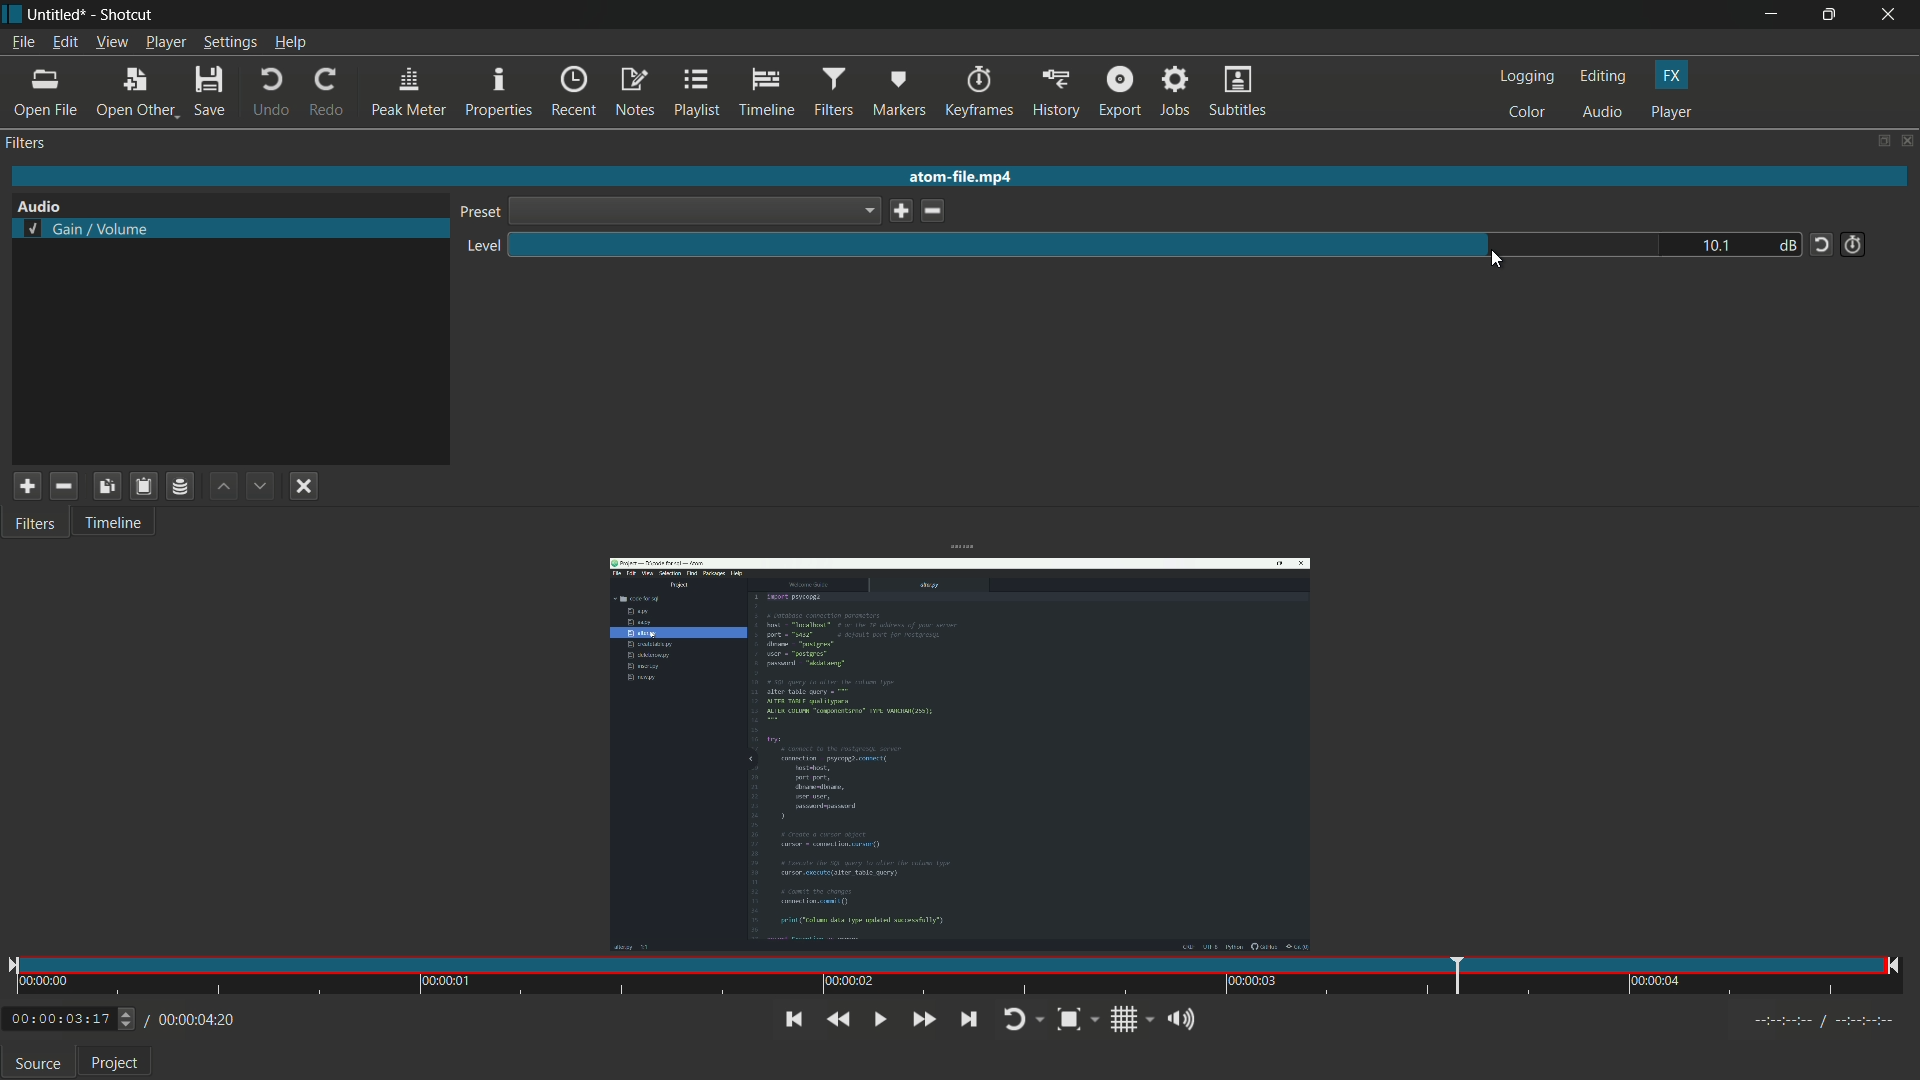 This screenshot has width=1920, height=1080. I want to click on close app, so click(1892, 15).